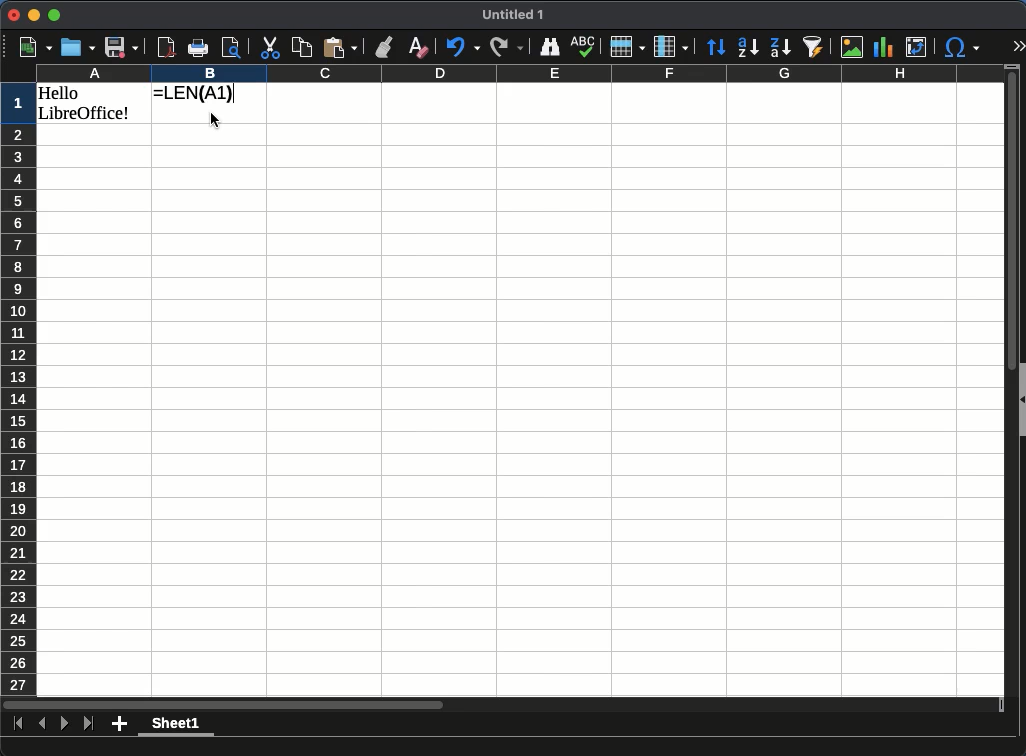 This screenshot has height=756, width=1026. Describe the element at coordinates (883, 47) in the screenshot. I see `chart` at that location.